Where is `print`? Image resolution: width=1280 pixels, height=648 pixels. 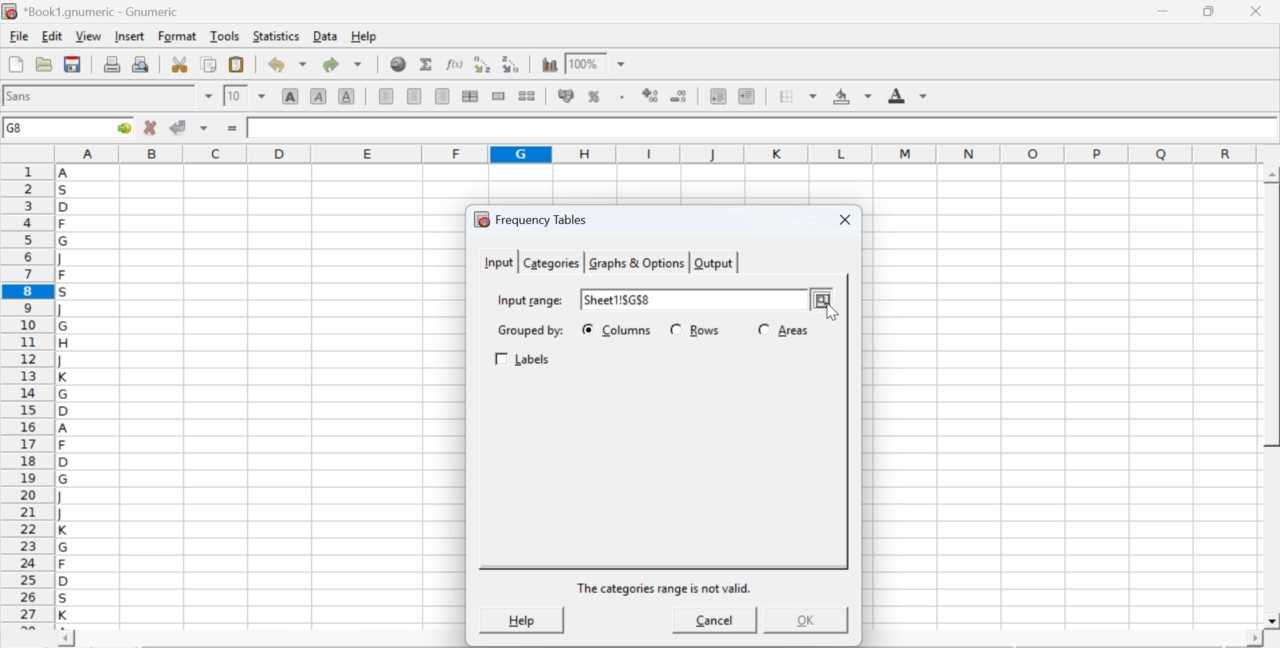 print is located at coordinates (112, 63).